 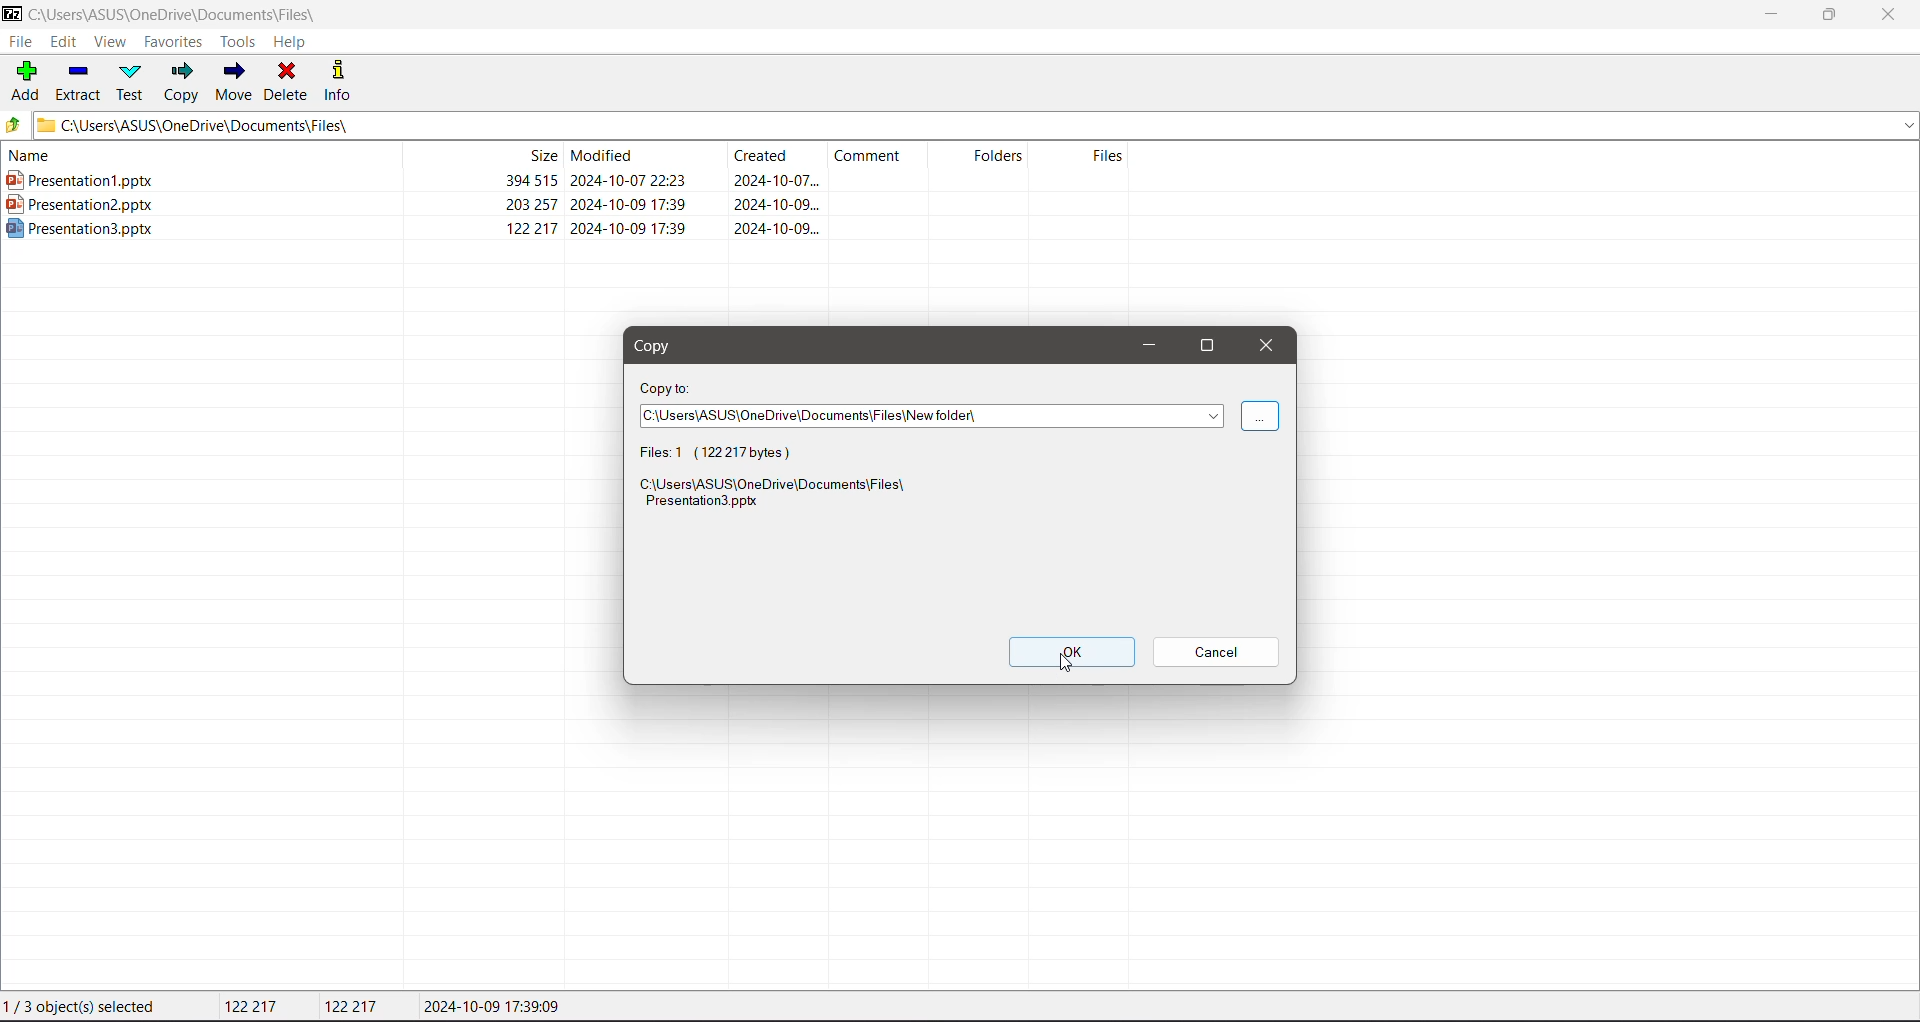 I want to click on Cancel, so click(x=1216, y=653).